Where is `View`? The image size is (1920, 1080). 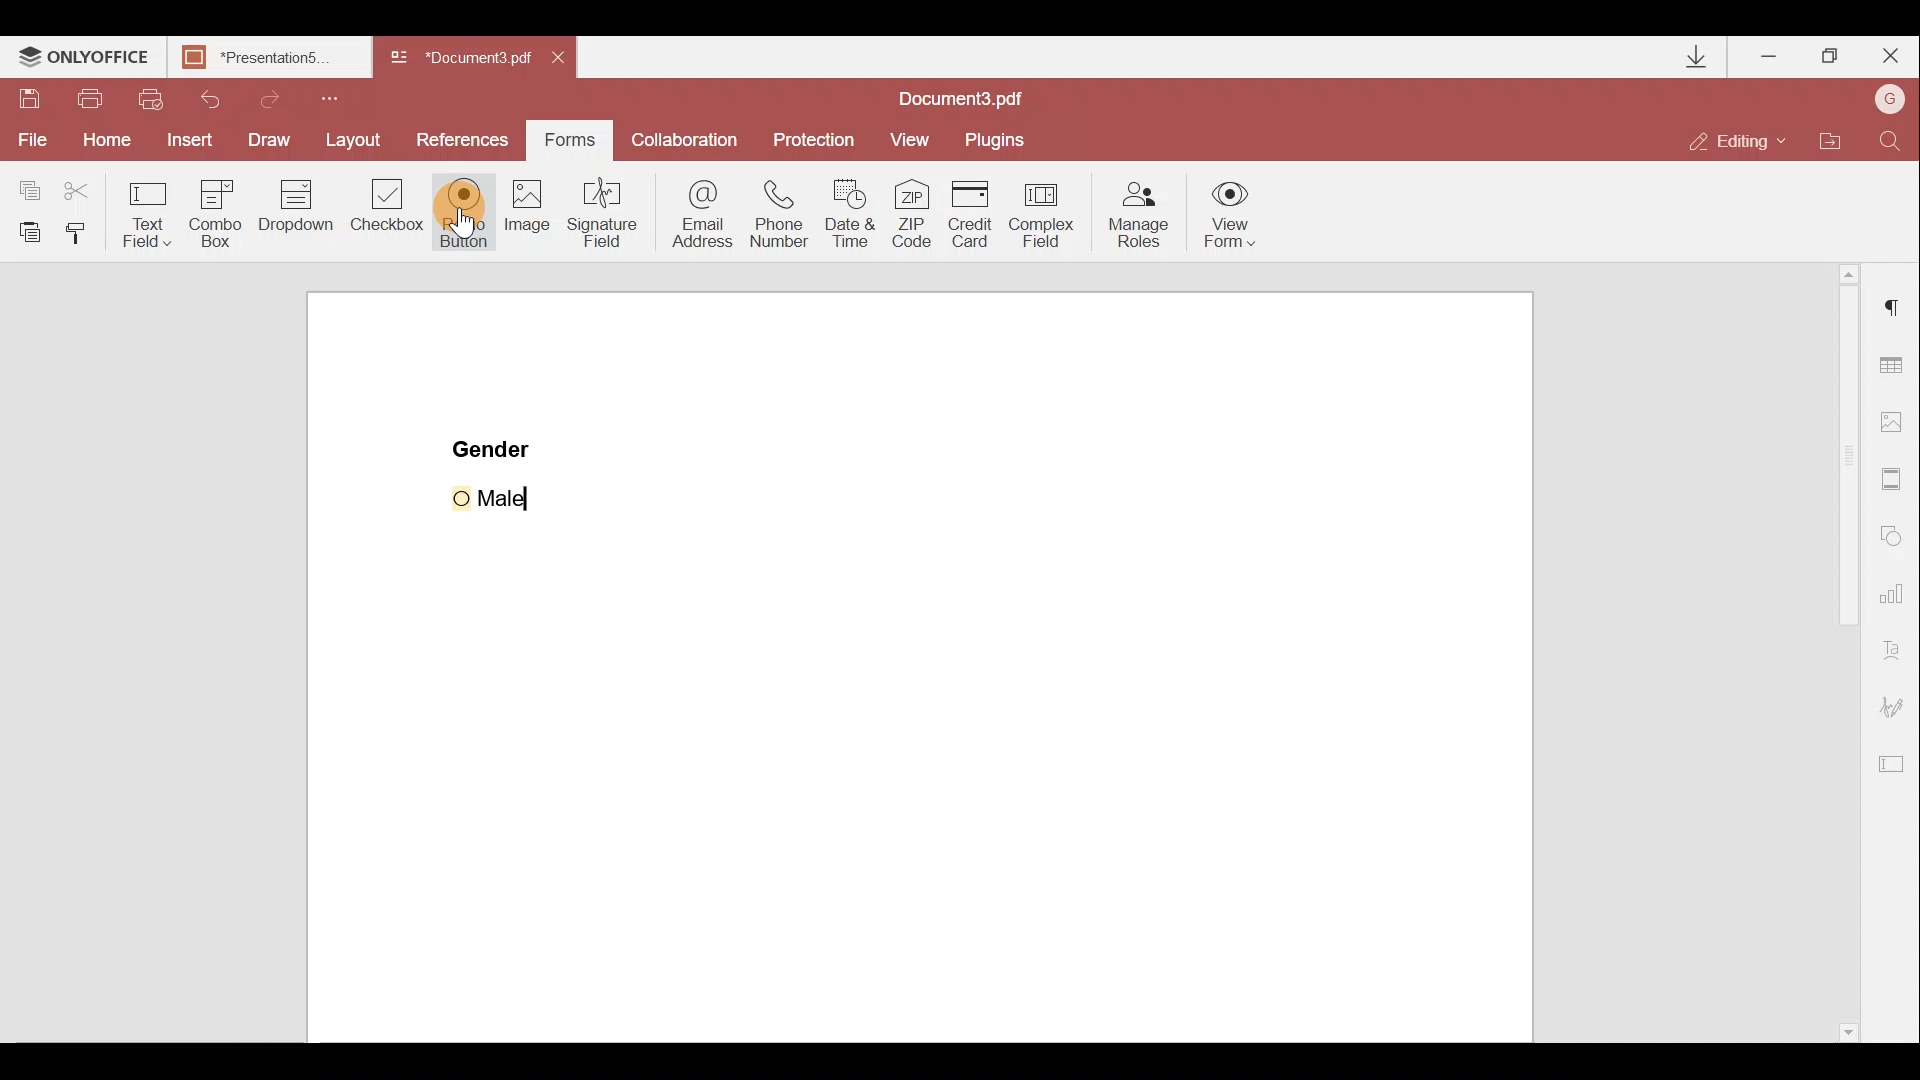
View is located at coordinates (919, 137).